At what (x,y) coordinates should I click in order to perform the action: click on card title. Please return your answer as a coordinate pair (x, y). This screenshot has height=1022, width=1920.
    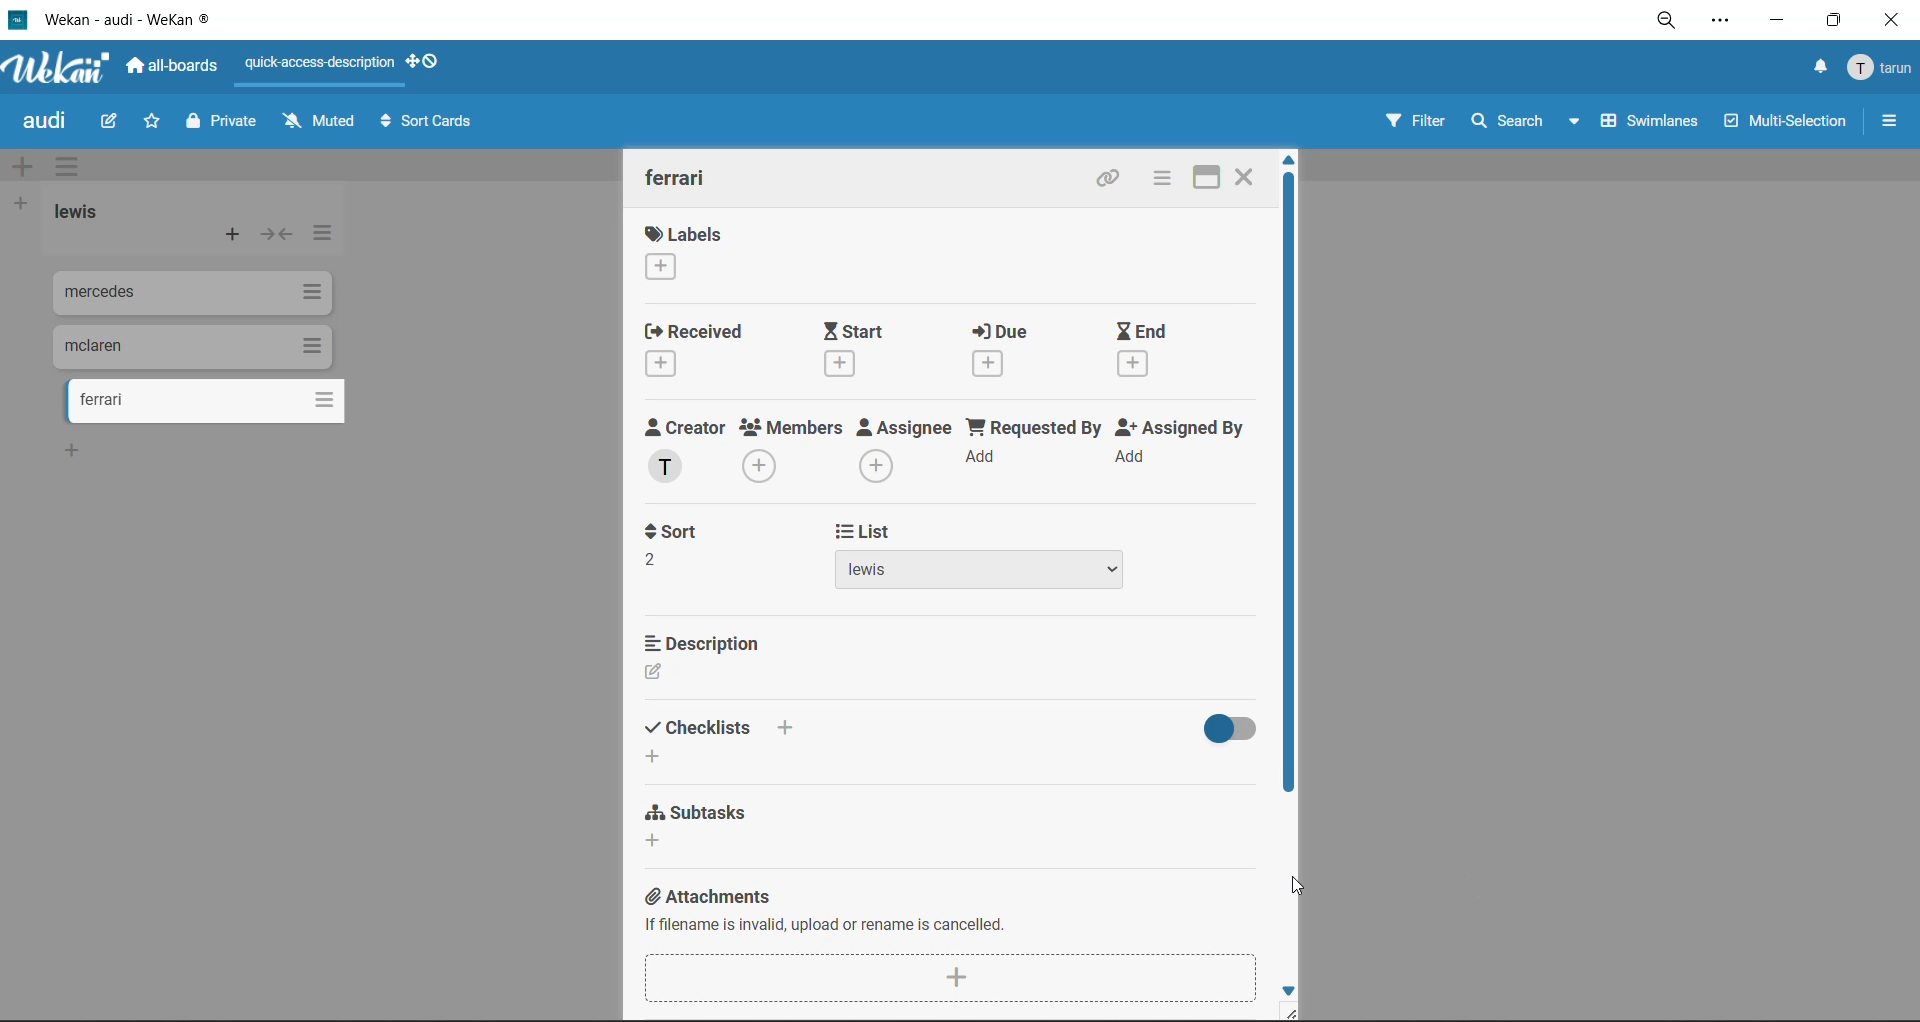
    Looking at the image, I should click on (681, 178).